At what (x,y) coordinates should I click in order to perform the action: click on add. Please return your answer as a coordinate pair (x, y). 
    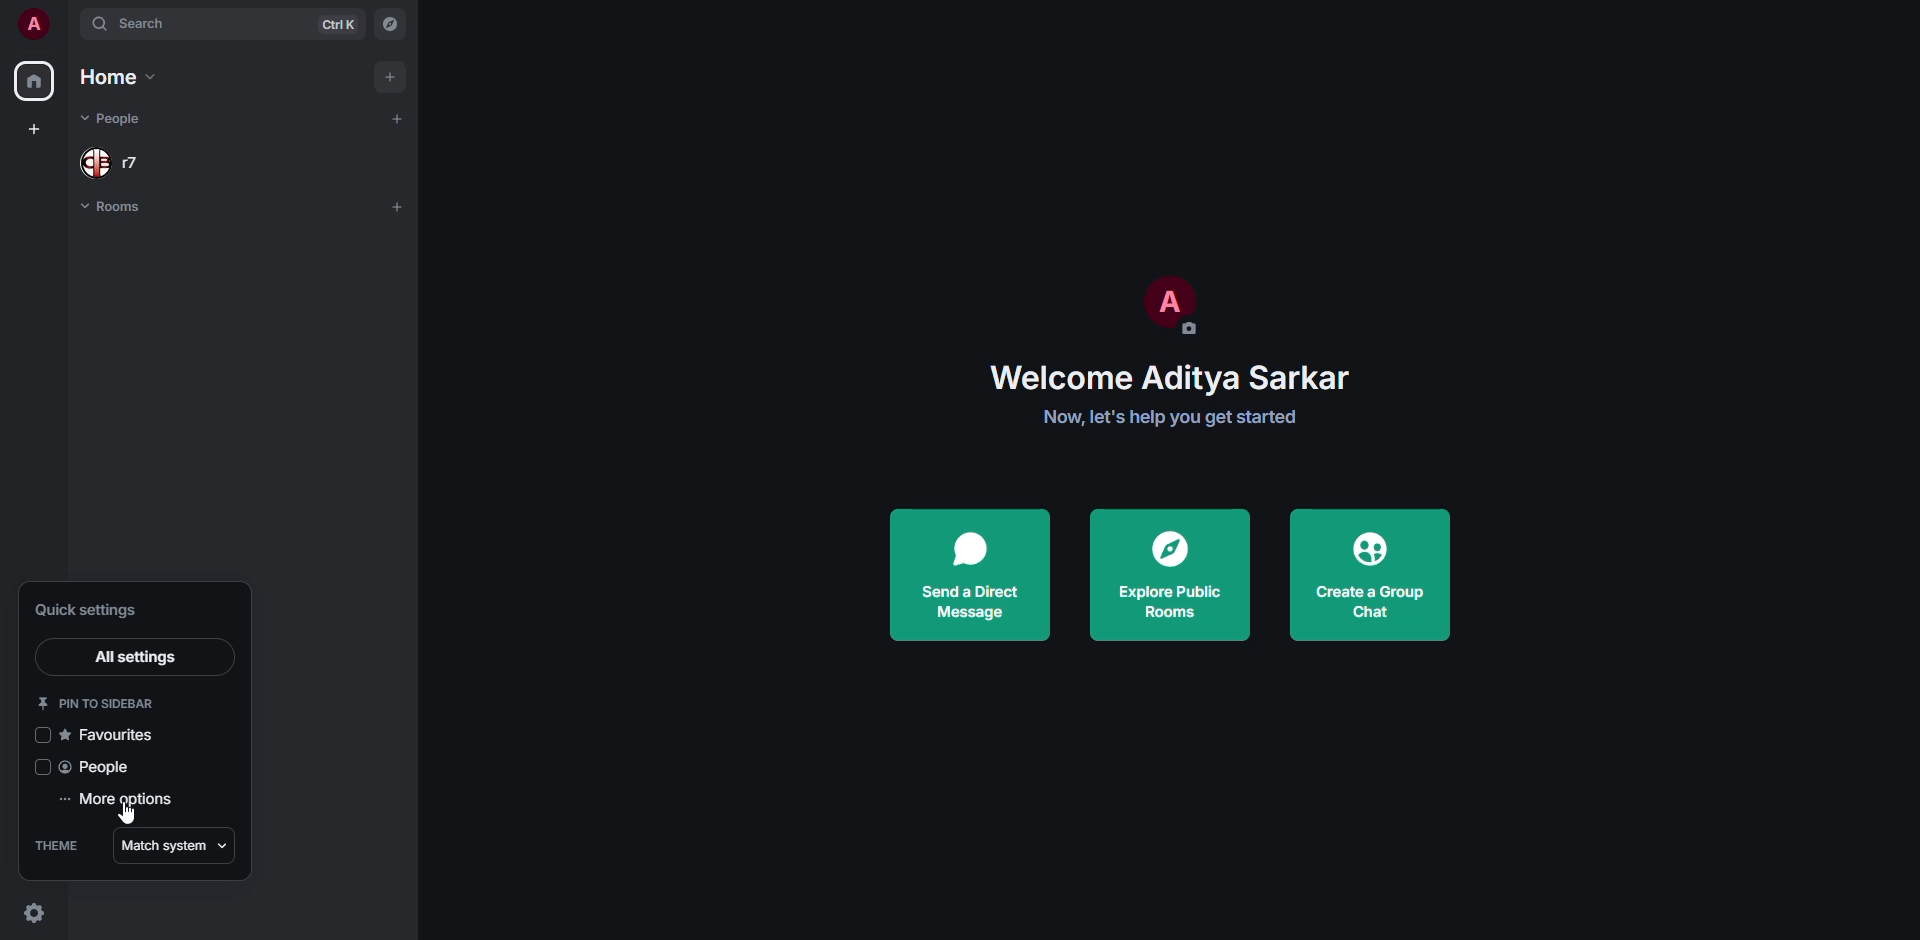
    Looking at the image, I should click on (393, 75).